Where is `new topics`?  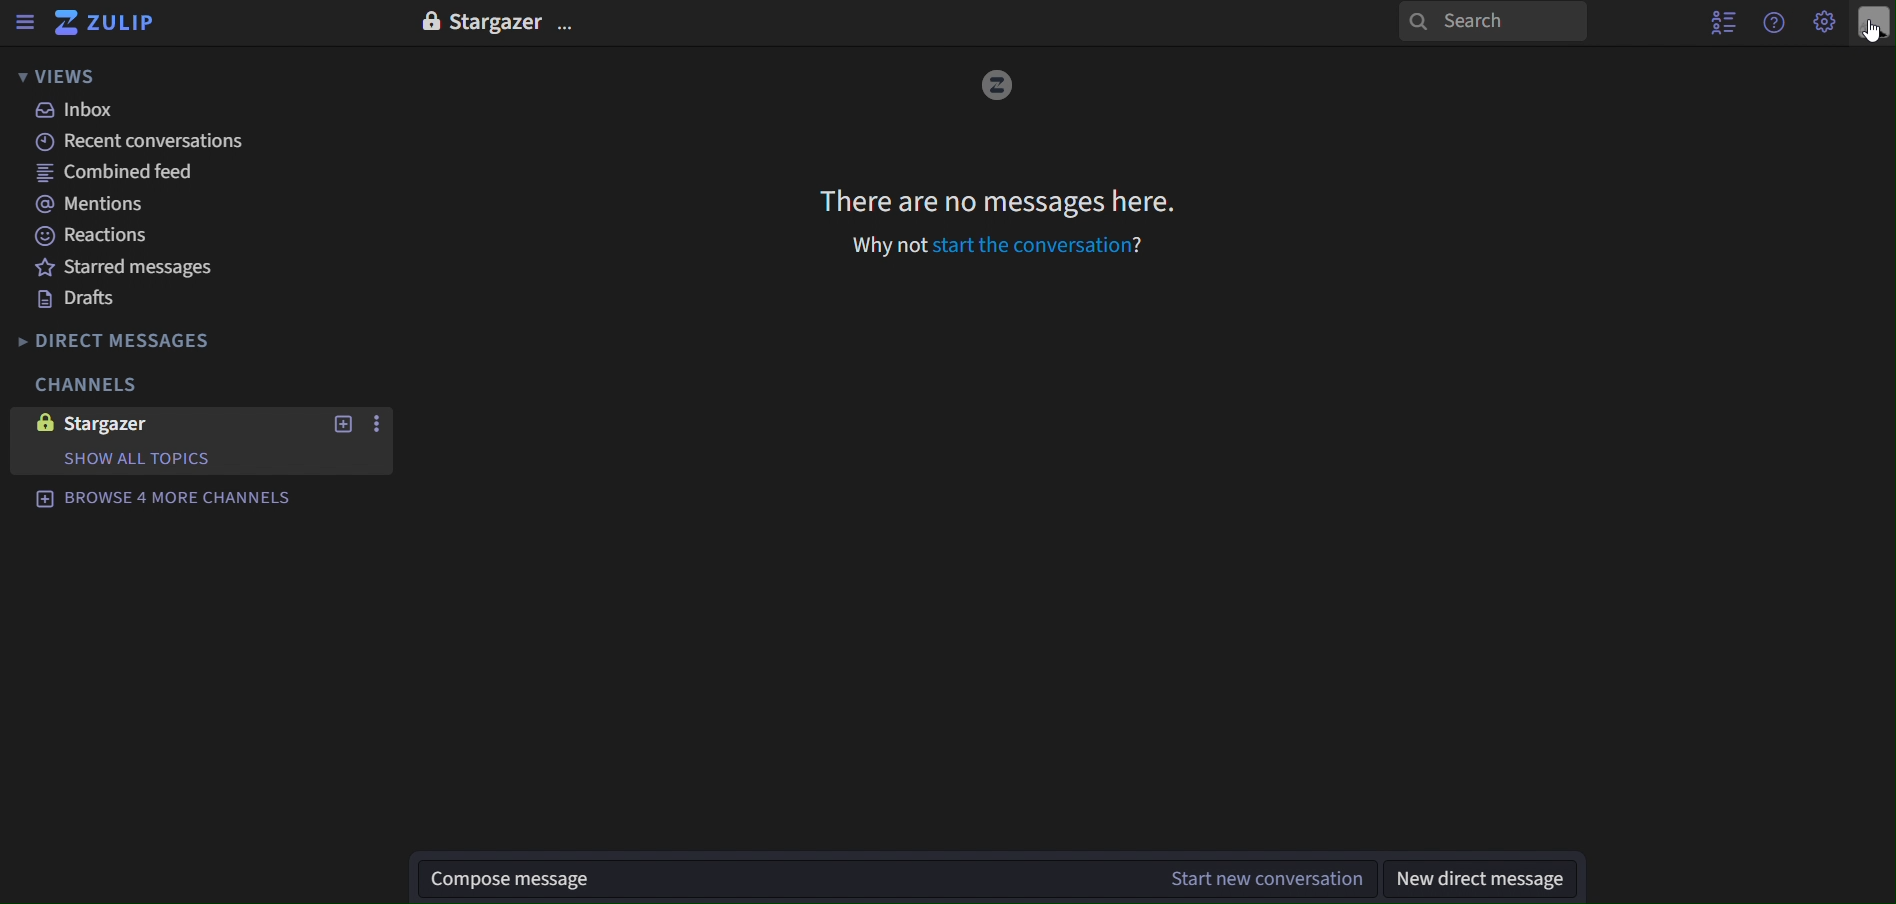
new topics is located at coordinates (342, 424).